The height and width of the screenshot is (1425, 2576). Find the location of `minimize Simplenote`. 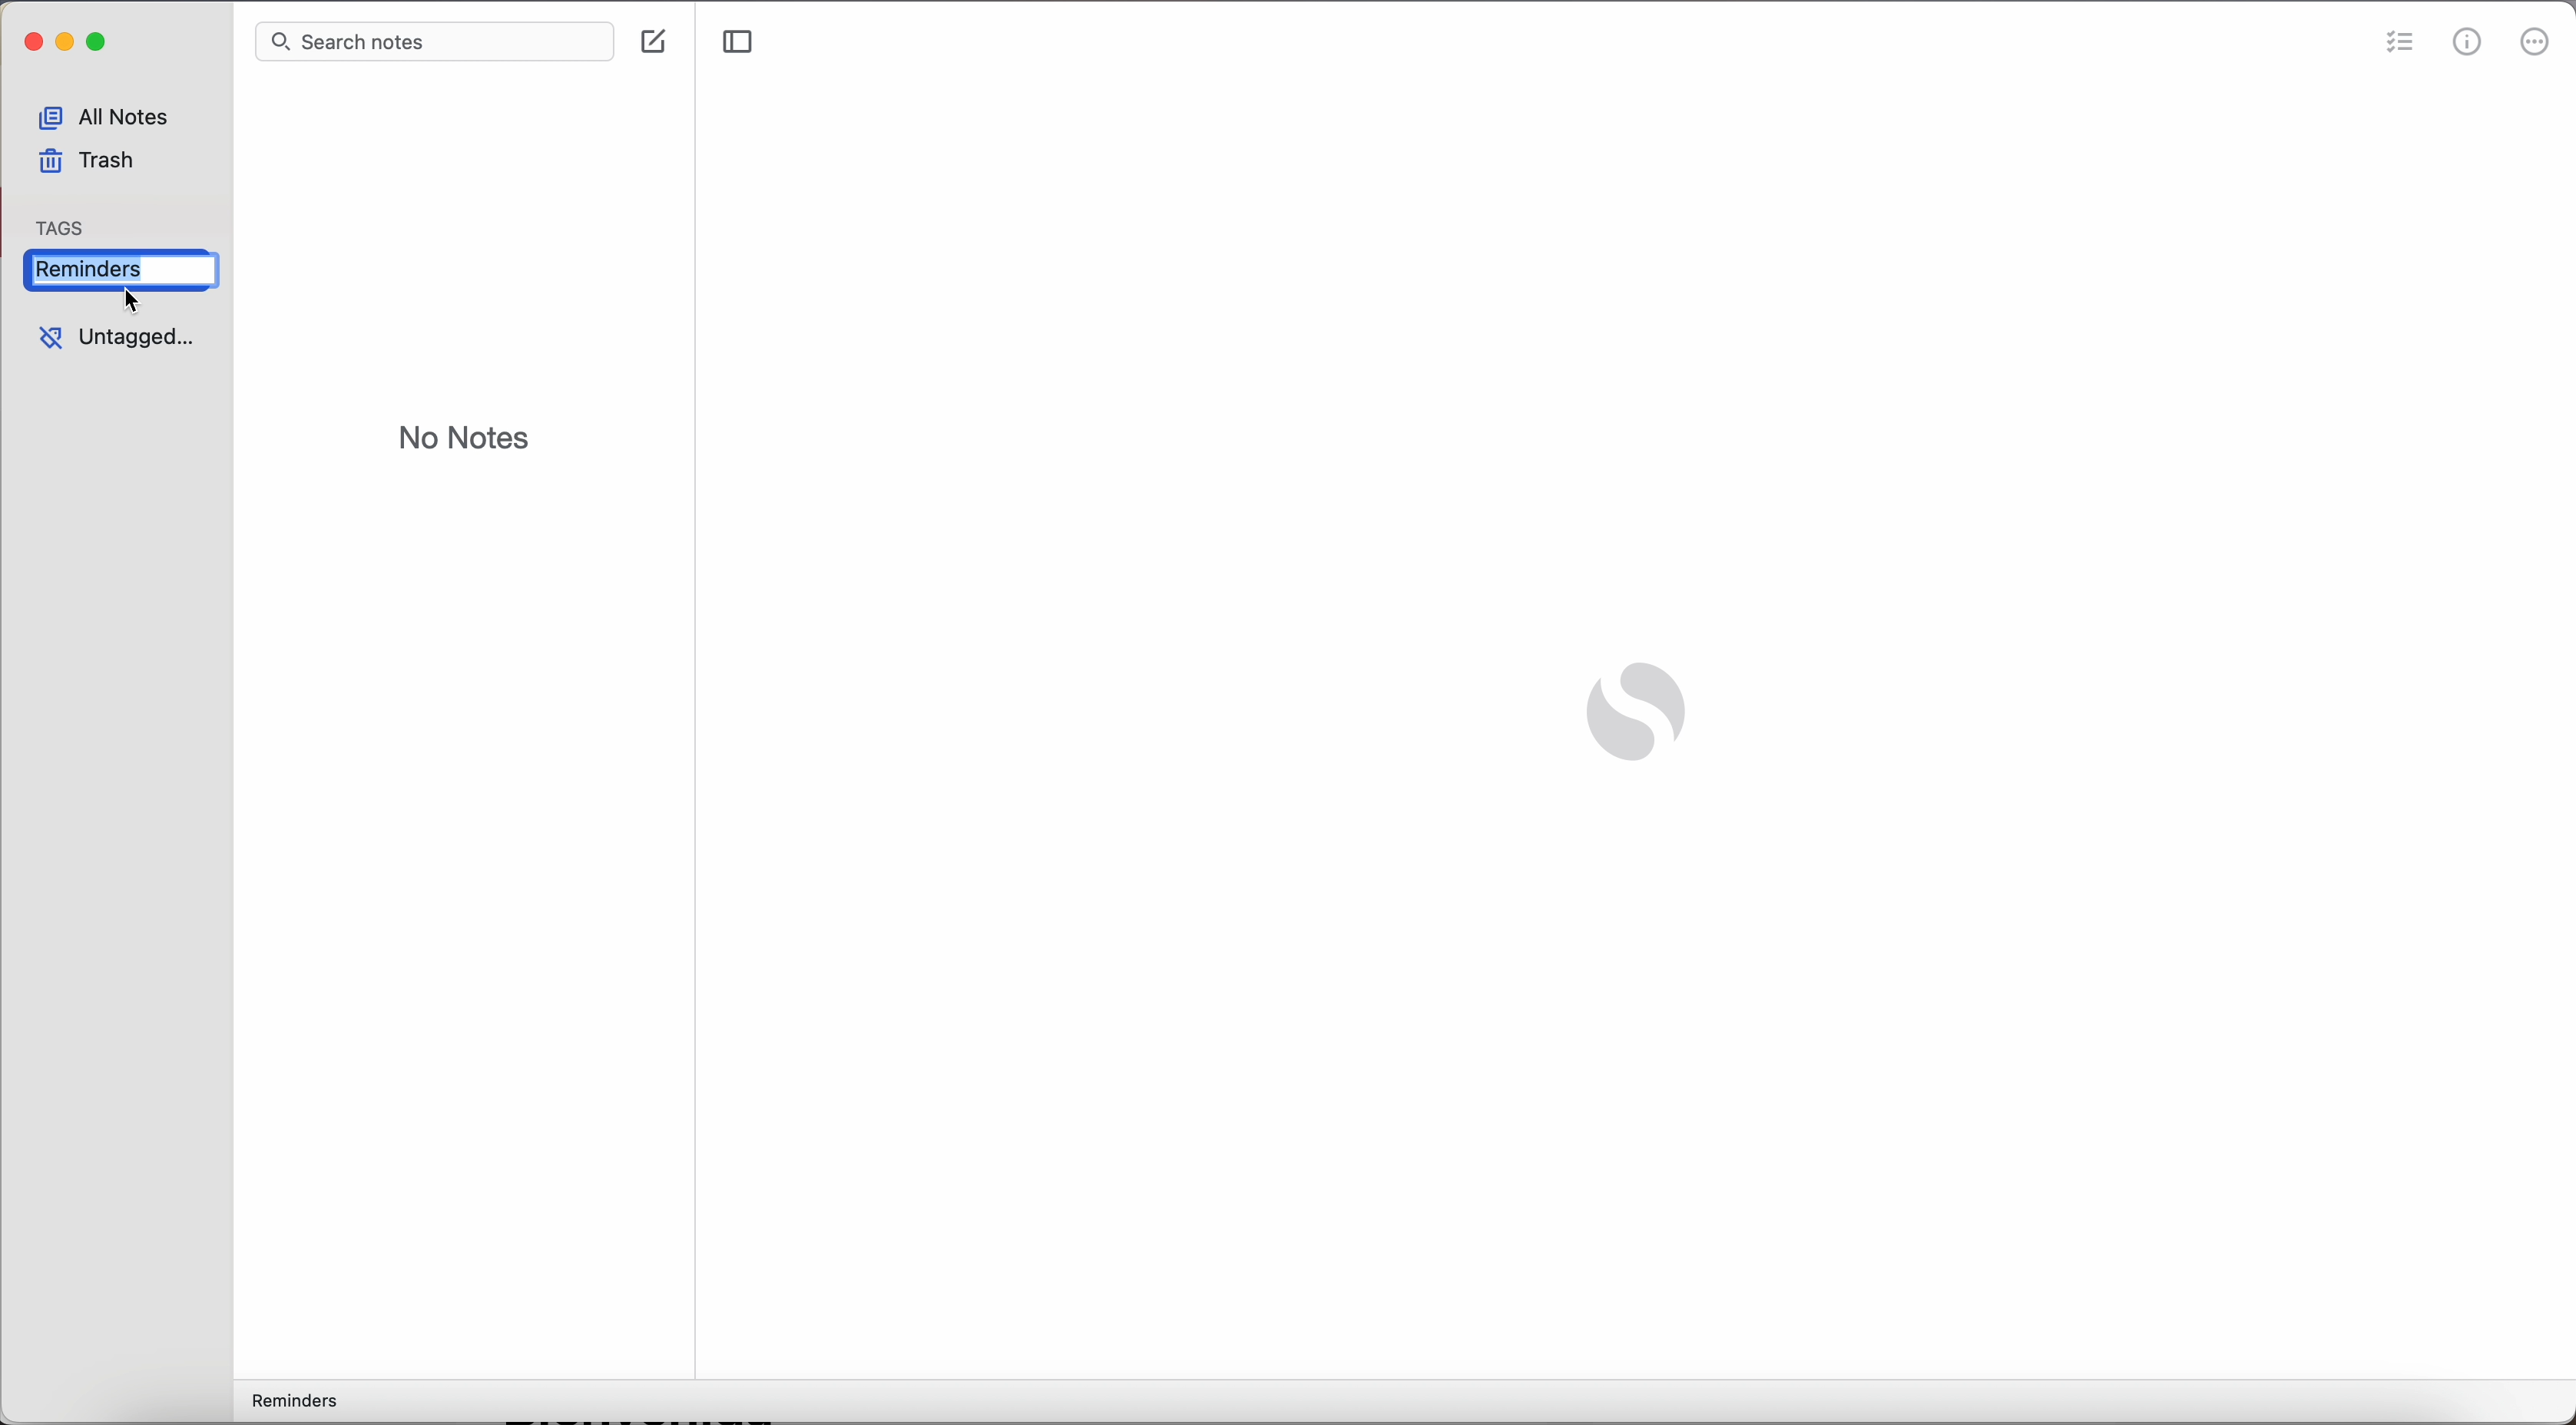

minimize Simplenote is located at coordinates (66, 46).